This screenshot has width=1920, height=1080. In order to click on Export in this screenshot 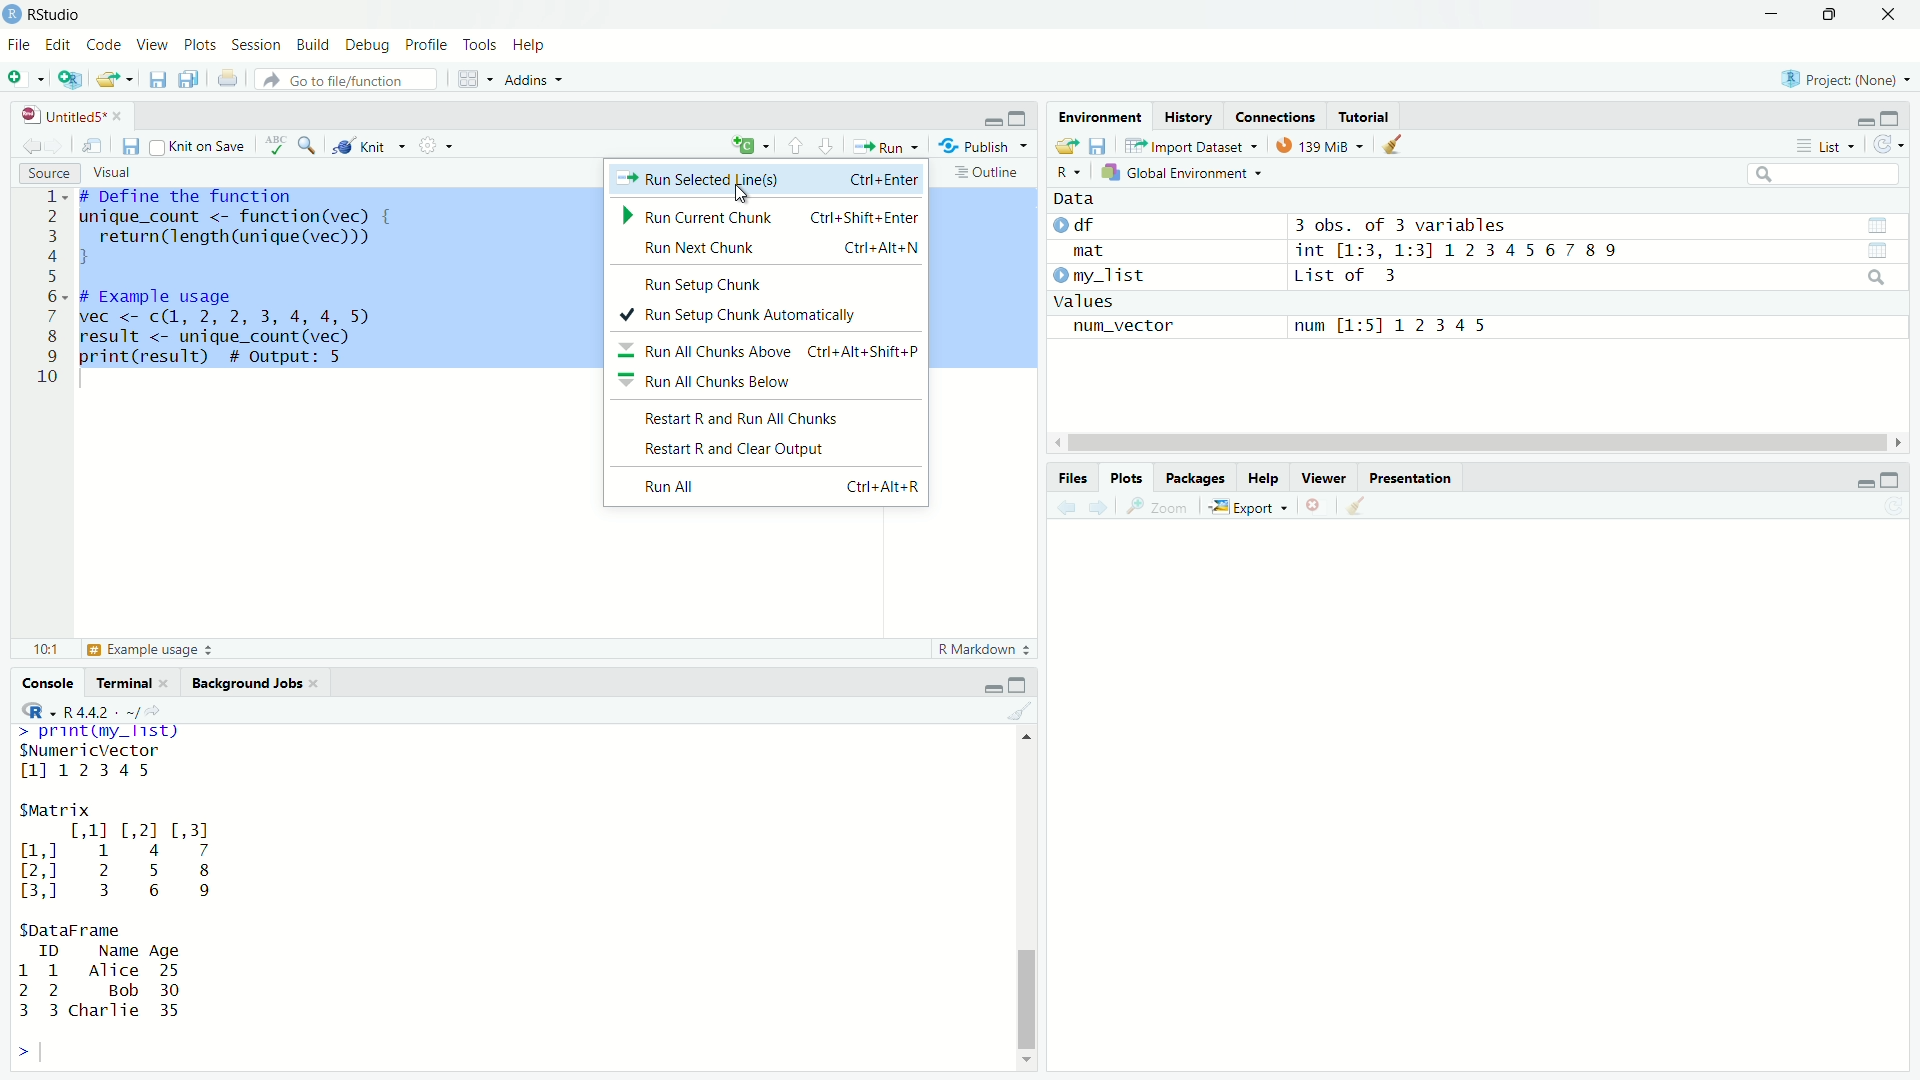, I will do `click(1247, 508)`.